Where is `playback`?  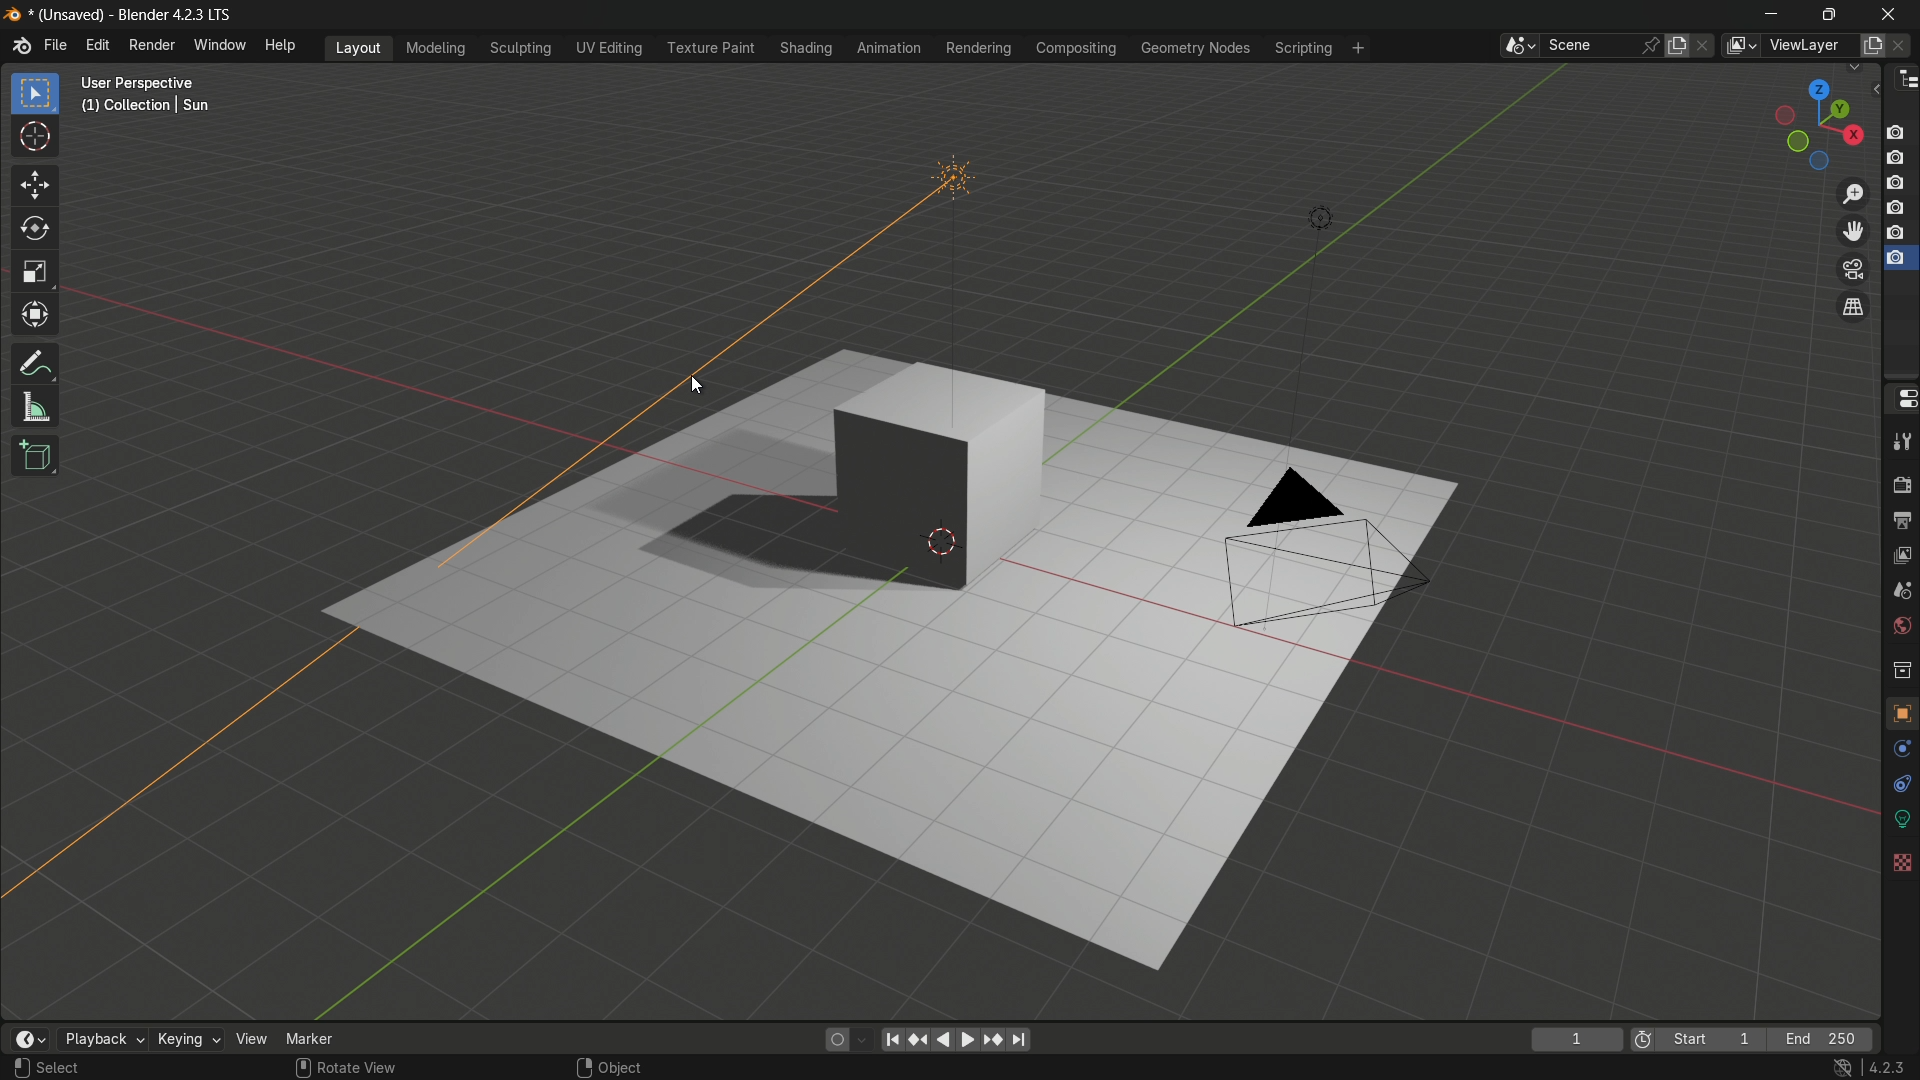
playback is located at coordinates (99, 1039).